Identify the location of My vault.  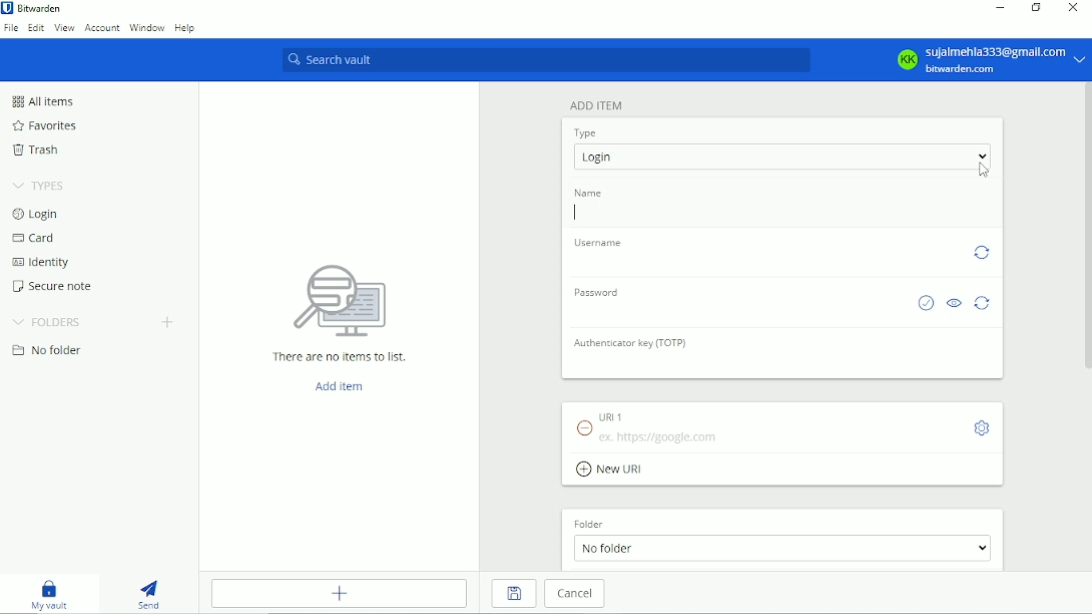
(49, 593).